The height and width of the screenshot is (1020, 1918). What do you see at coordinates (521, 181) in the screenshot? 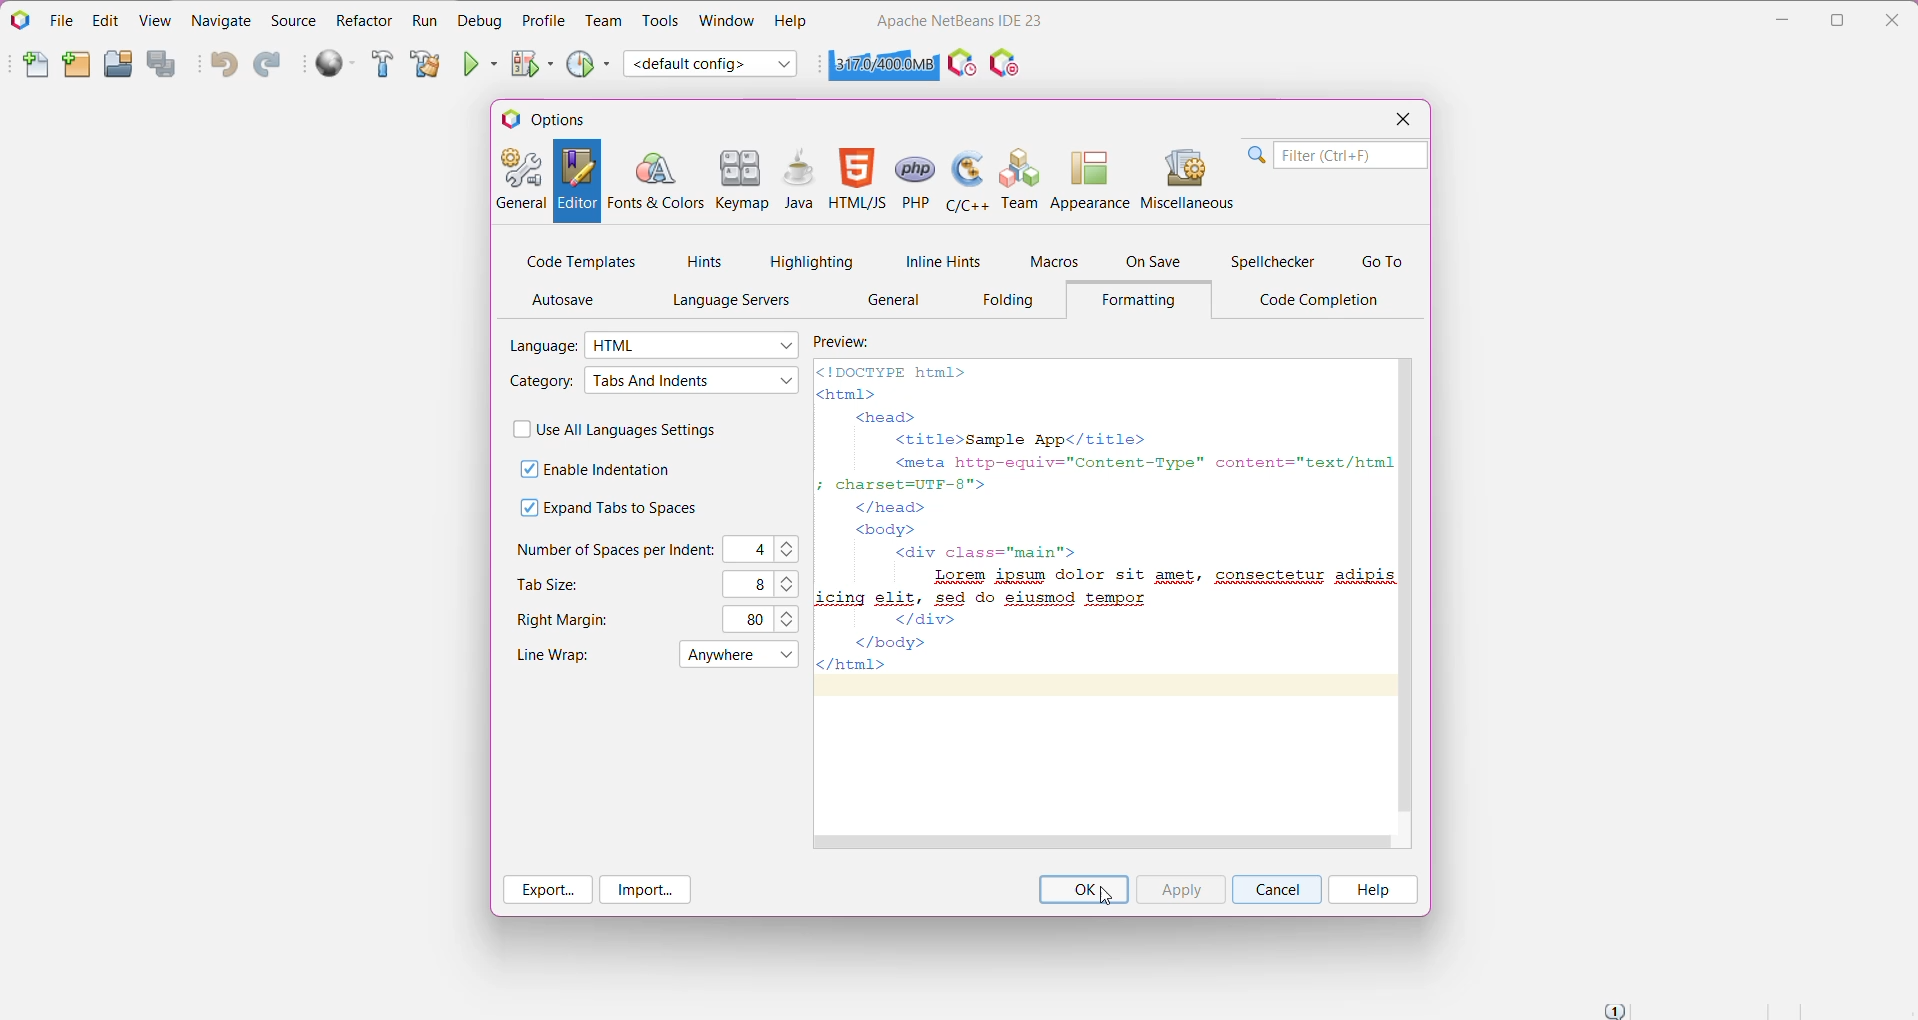
I see `General` at bounding box center [521, 181].